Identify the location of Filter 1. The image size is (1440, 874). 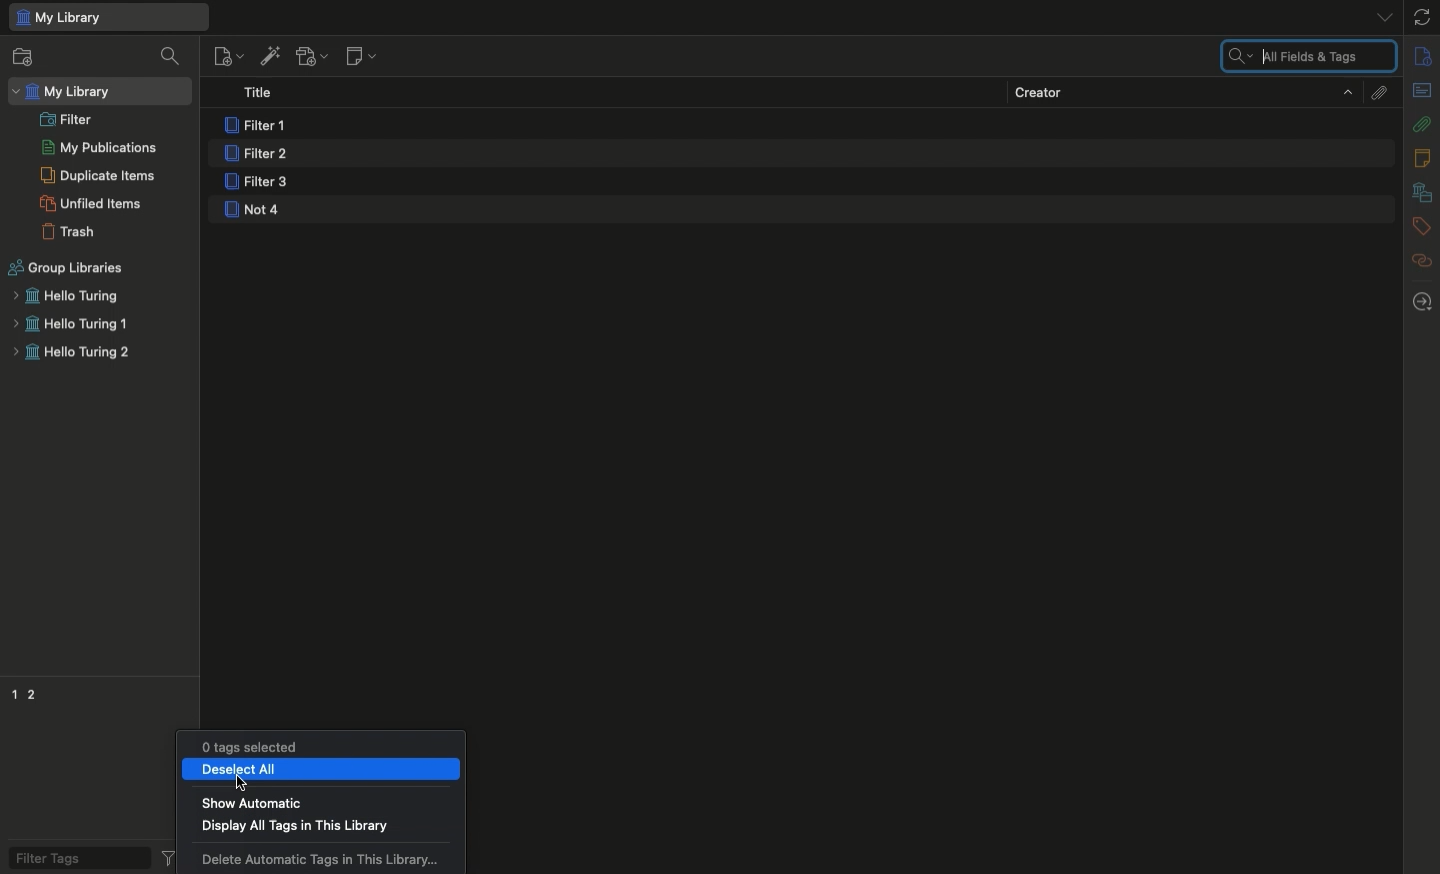
(259, 126).